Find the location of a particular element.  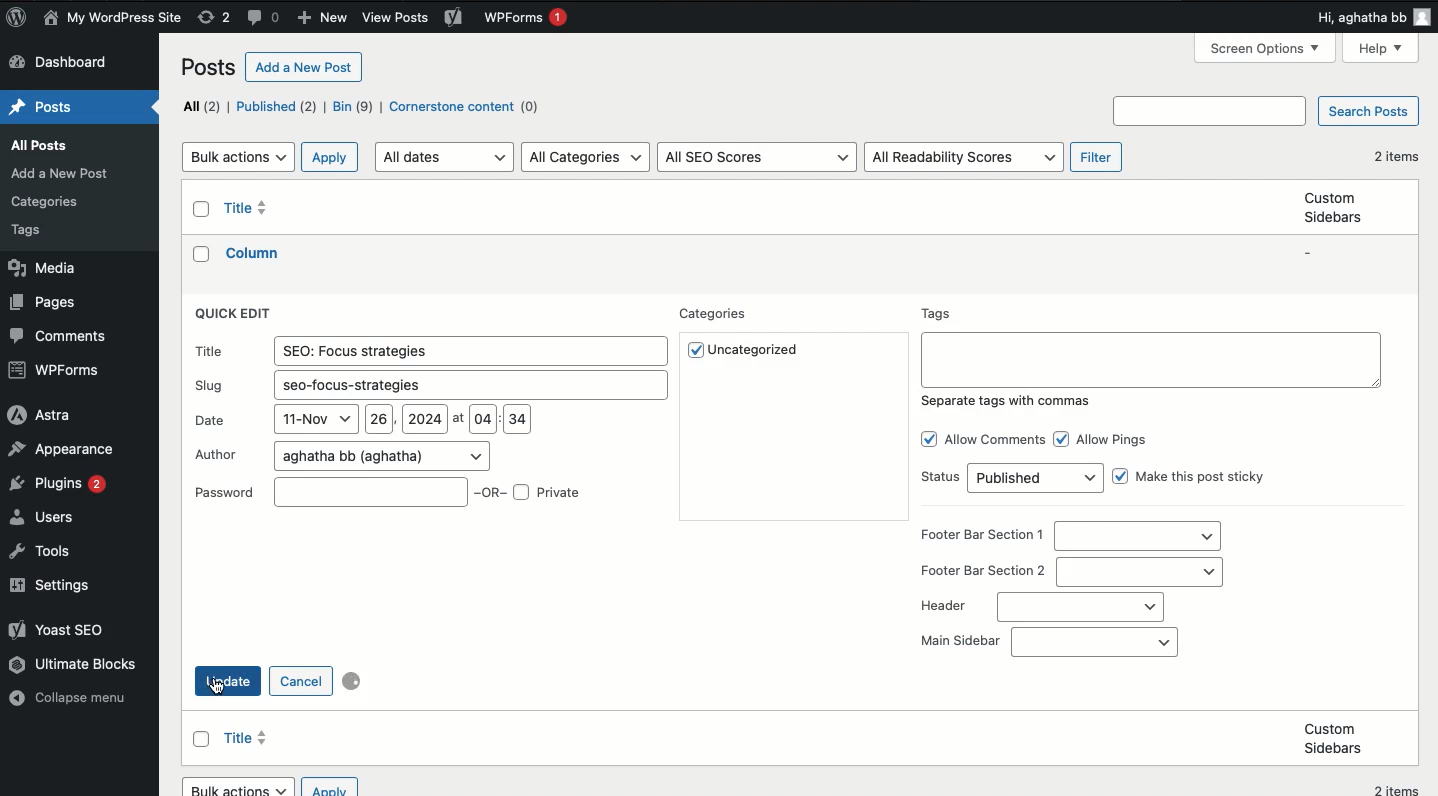

Hi user is located at coordinates (1370, 17).